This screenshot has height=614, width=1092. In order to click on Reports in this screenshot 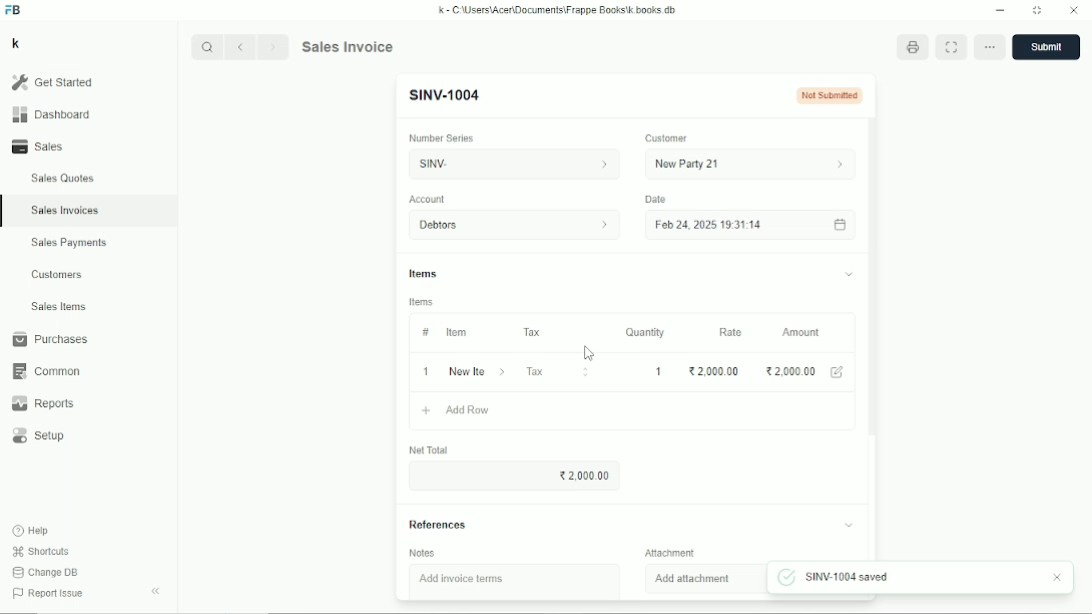, I will do `click(42, 404)`.